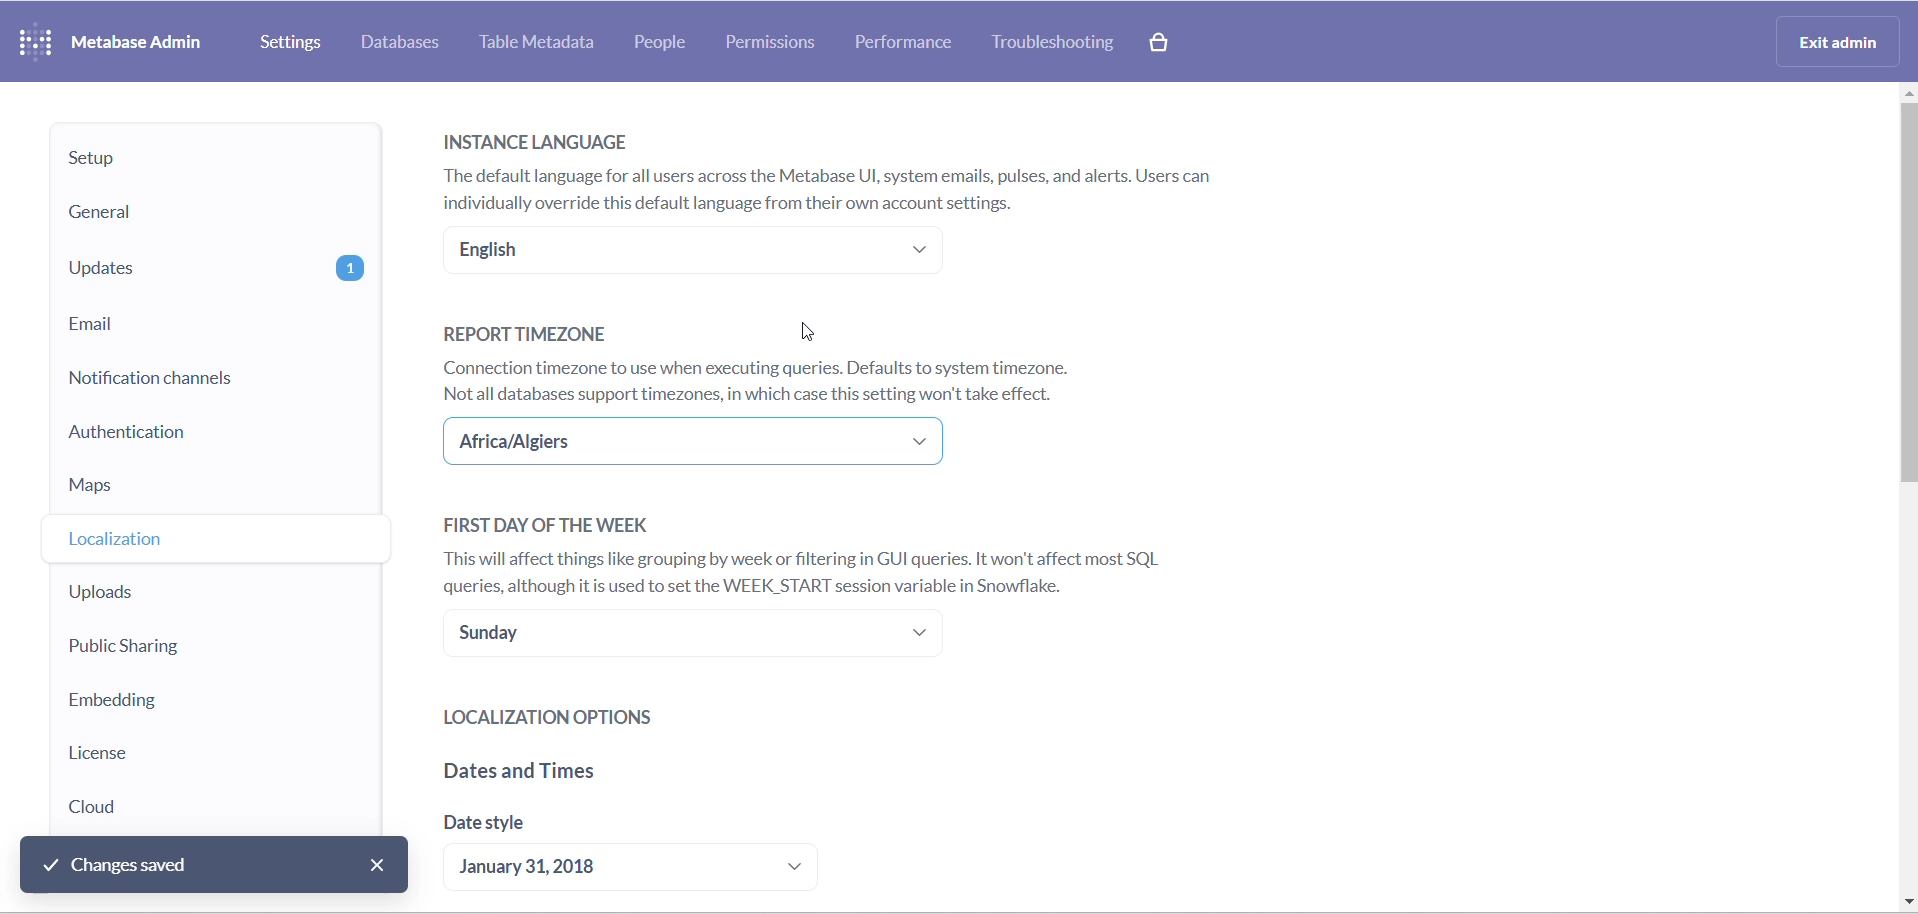 The image size is (1918, 914). Describe the element at coordinates (689, 252) in the screenshot. I see `language dropdown options` at that location.